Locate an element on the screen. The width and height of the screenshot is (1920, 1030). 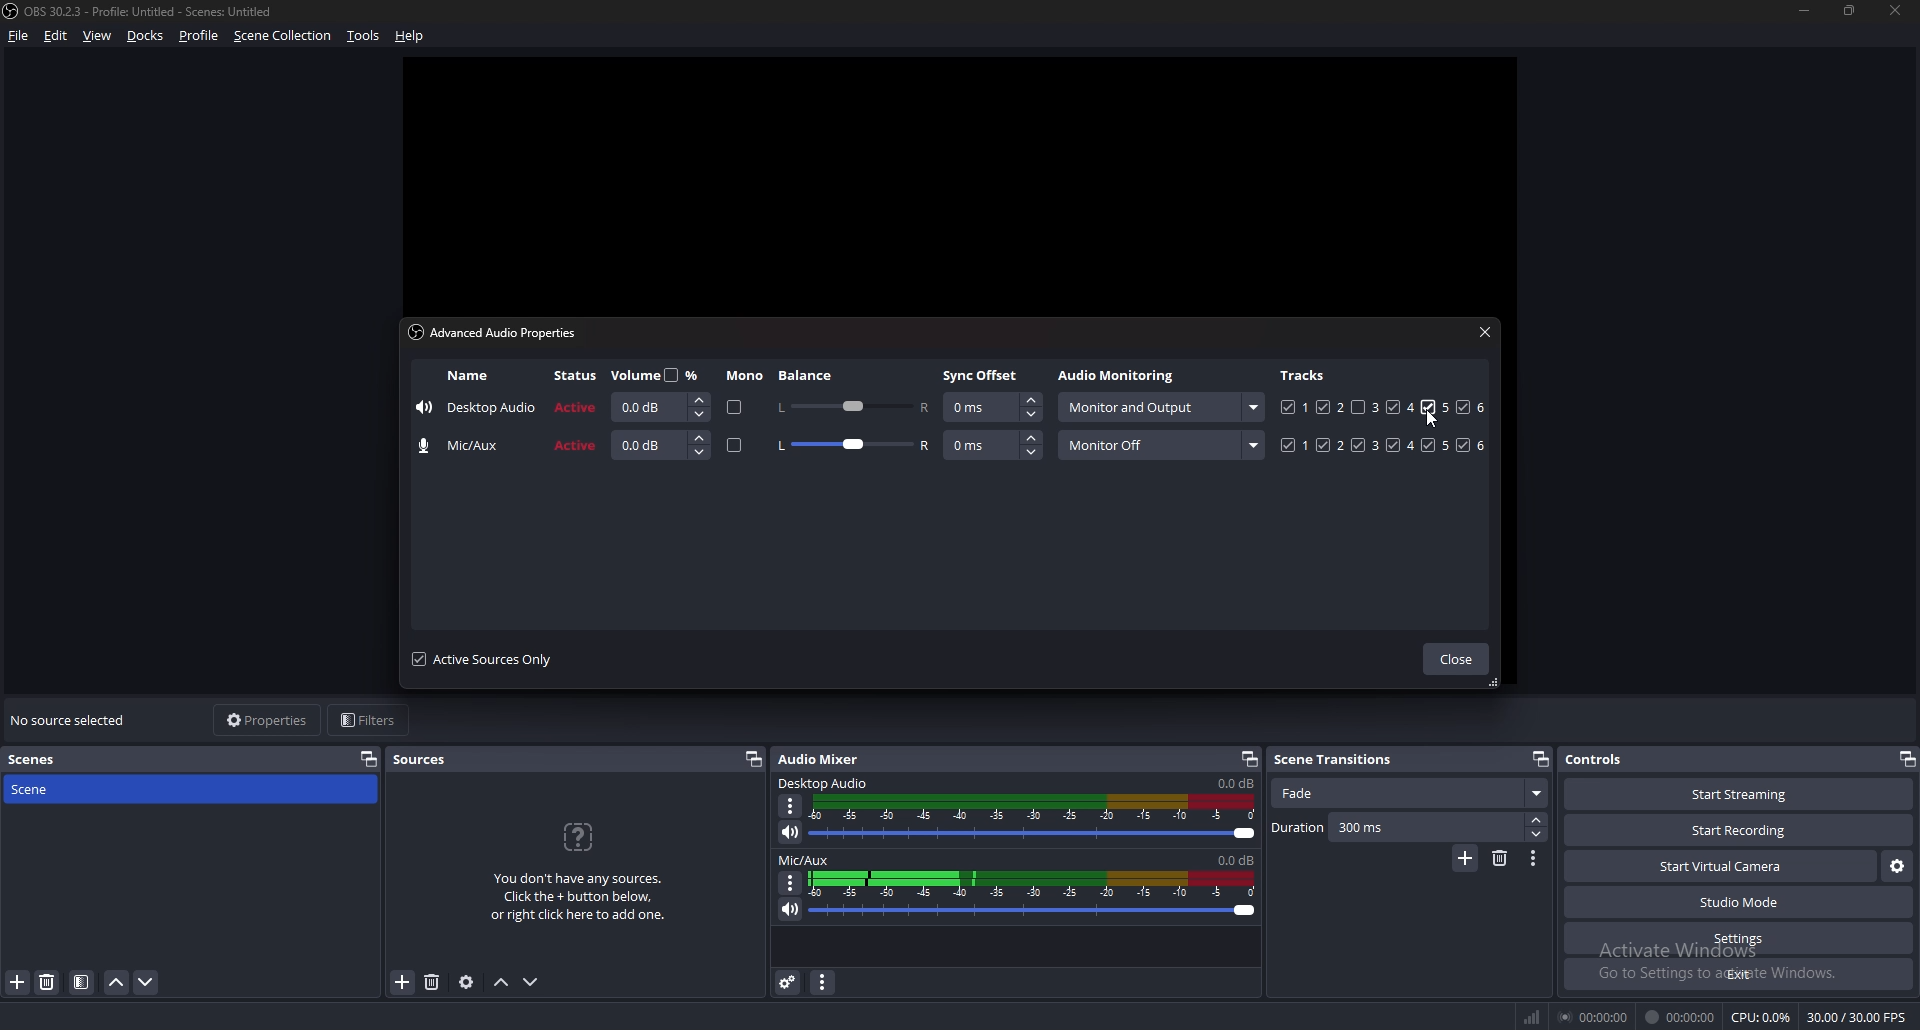
move scene down is located at coordinates (146, 983).